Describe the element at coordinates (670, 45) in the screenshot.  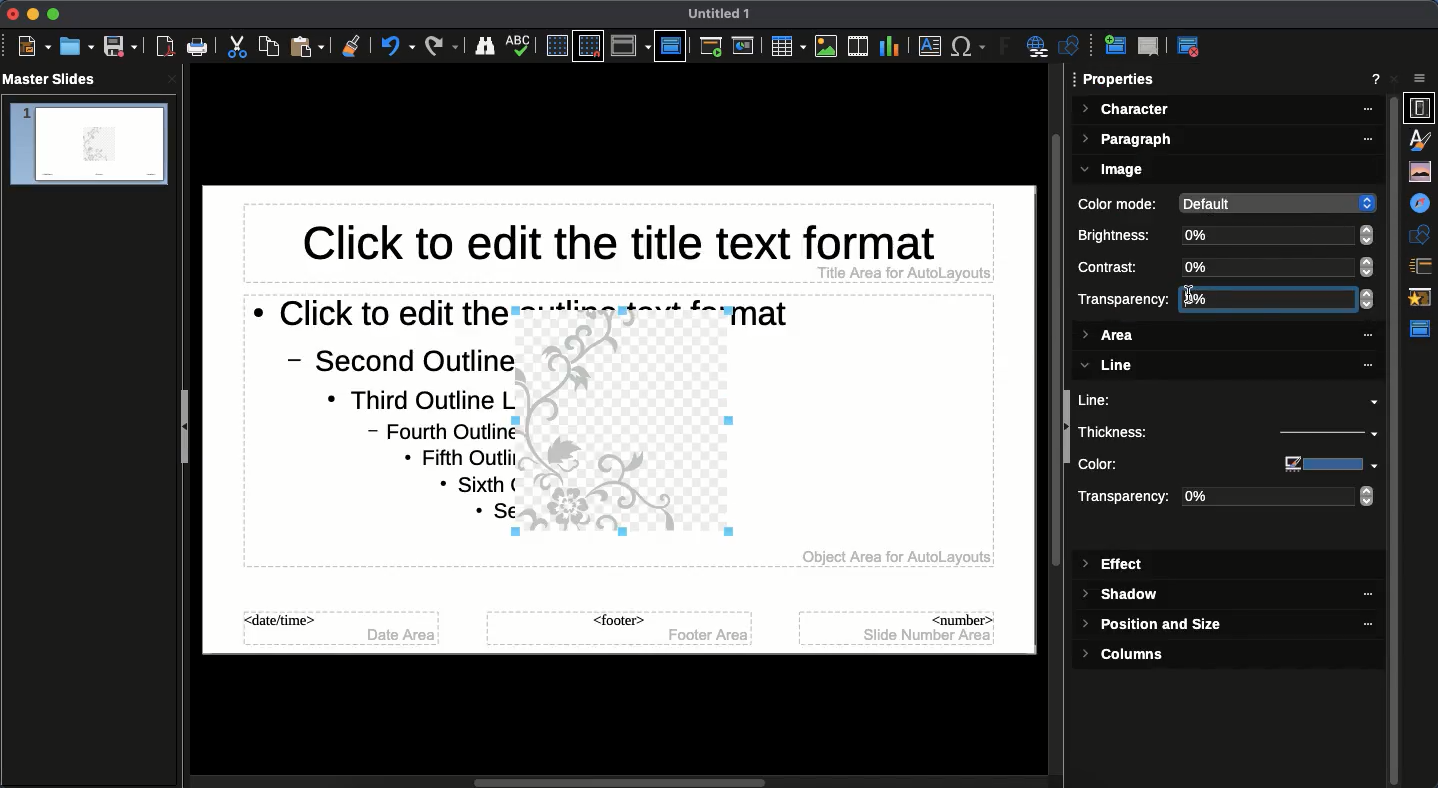
I see `Master slide` at that location.